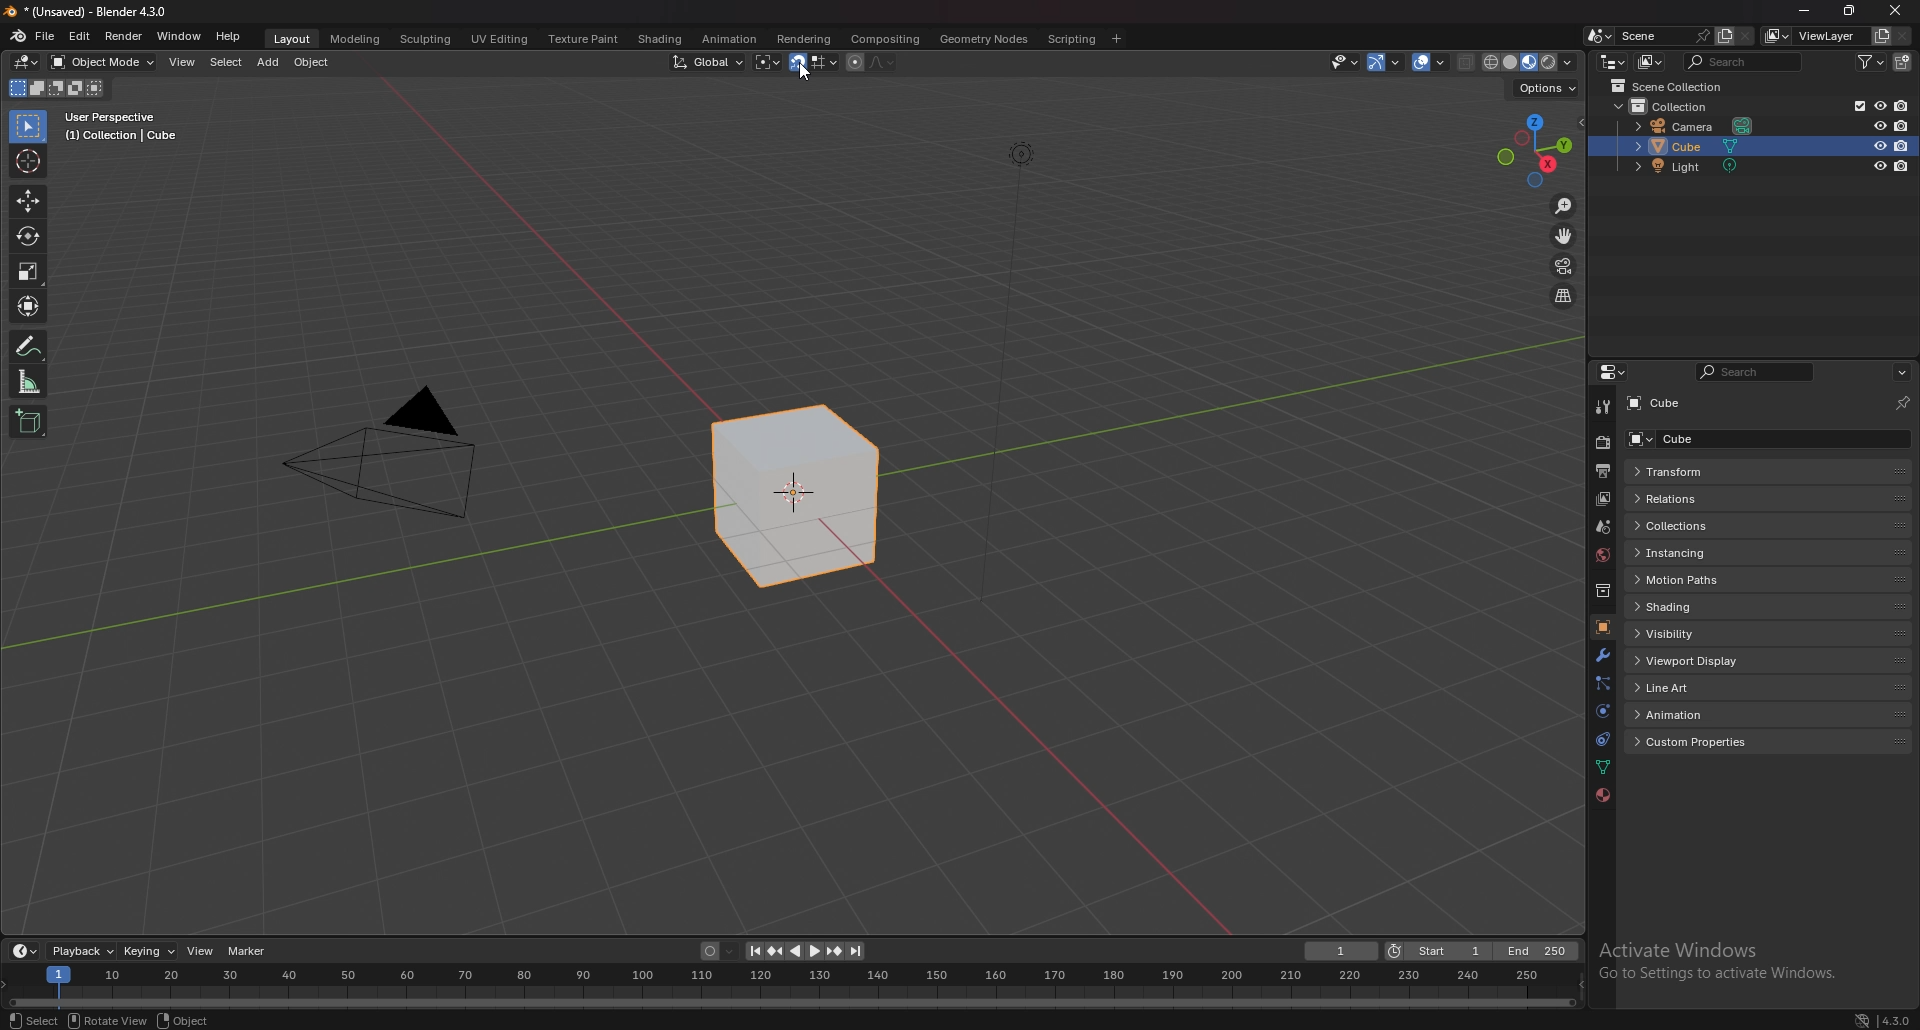 The width and height of the screenshot is (1920, 1030). Describe the element at coordinates (1603, 471) in the screenshot. I see `output` at that location.